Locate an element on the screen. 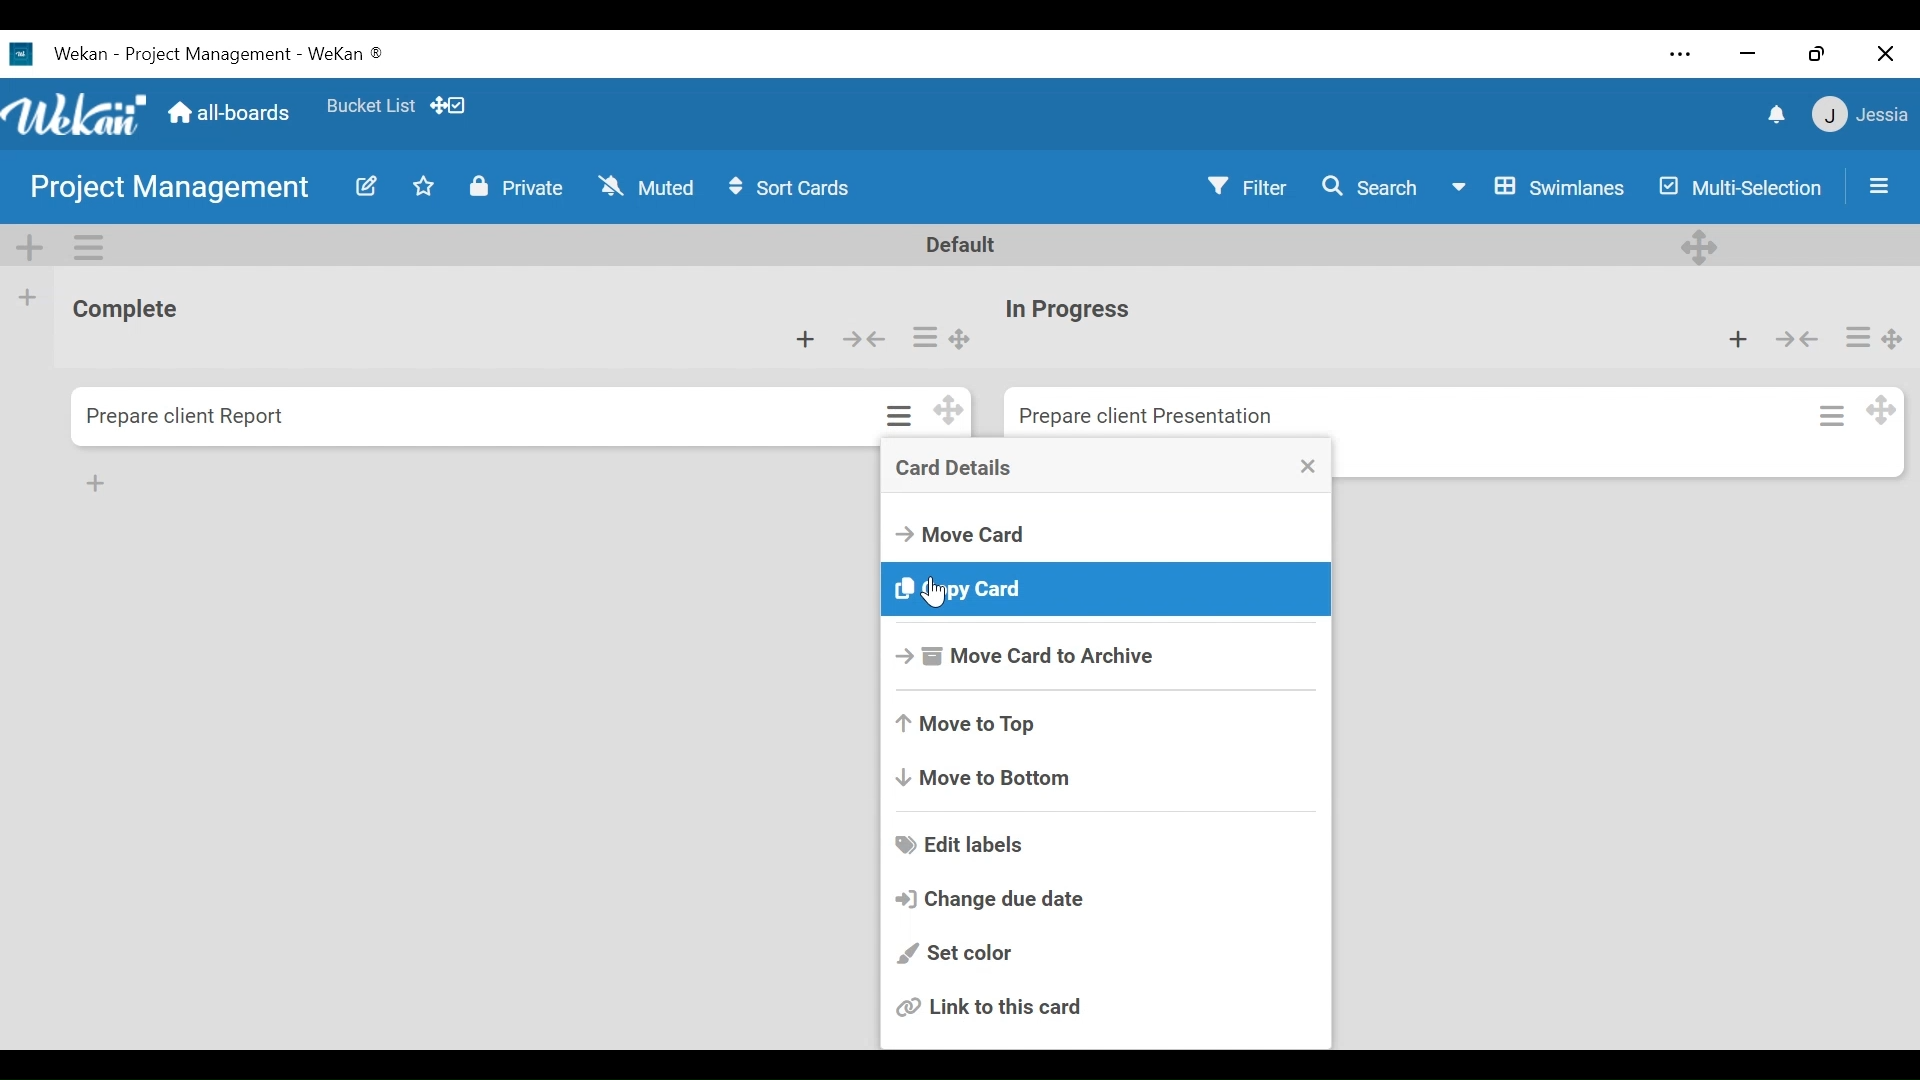 The image size is (1920, 1080). Collapse is located at coordinates (1797, 339).